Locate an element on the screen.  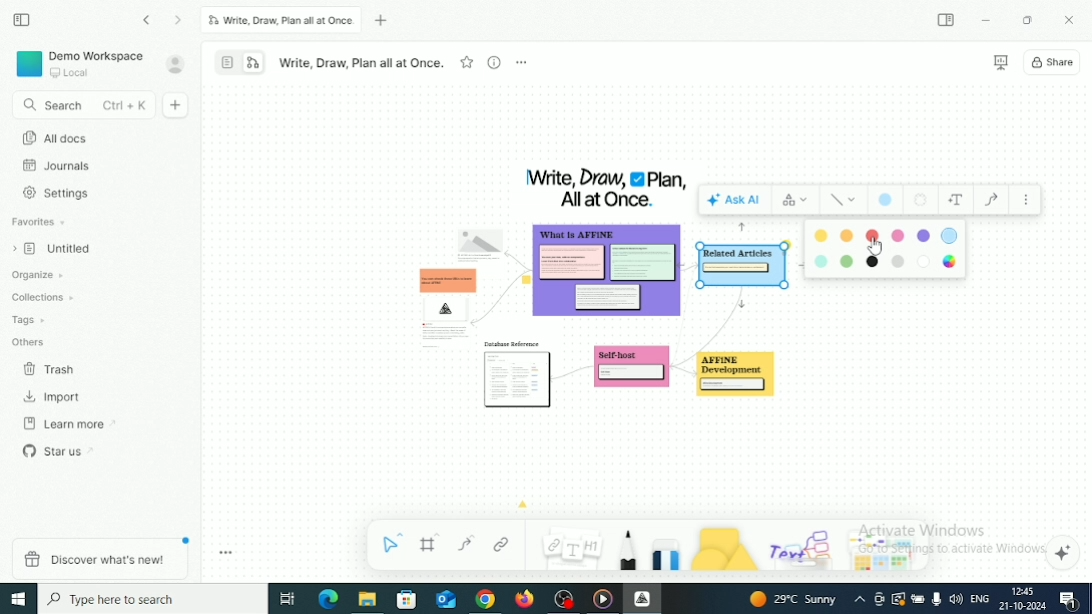
Mail is located at coordinates (445, 599).